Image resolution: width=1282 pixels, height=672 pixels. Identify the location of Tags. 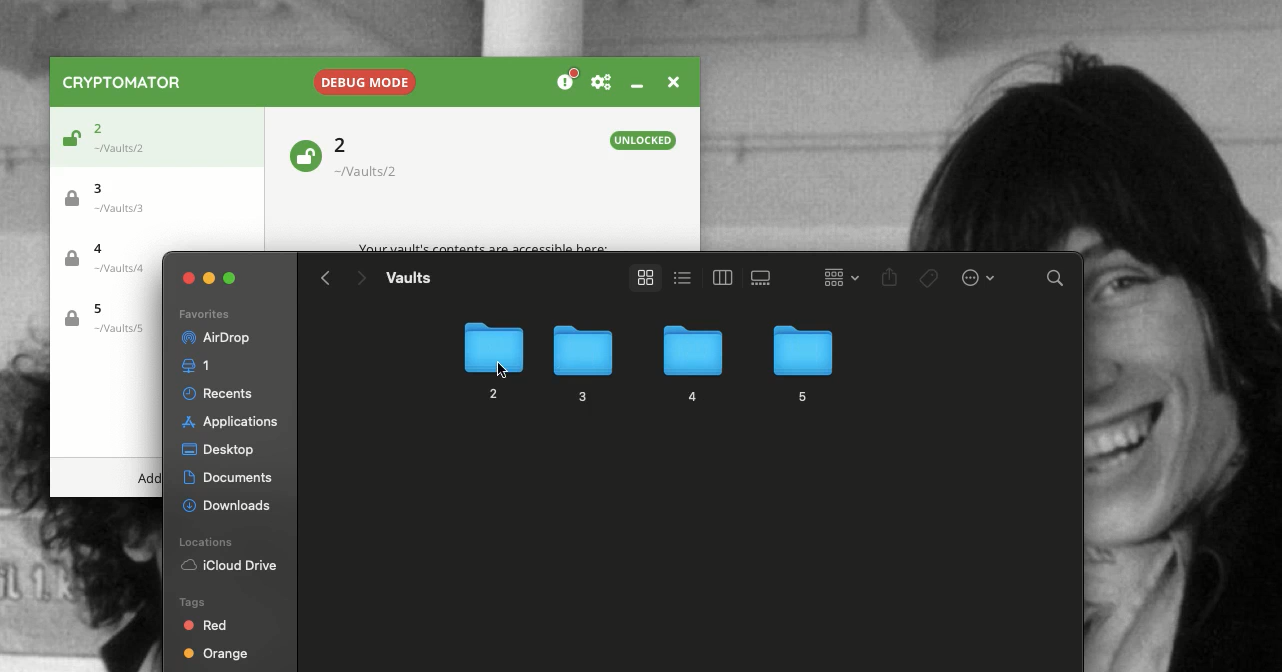
(930, 278).